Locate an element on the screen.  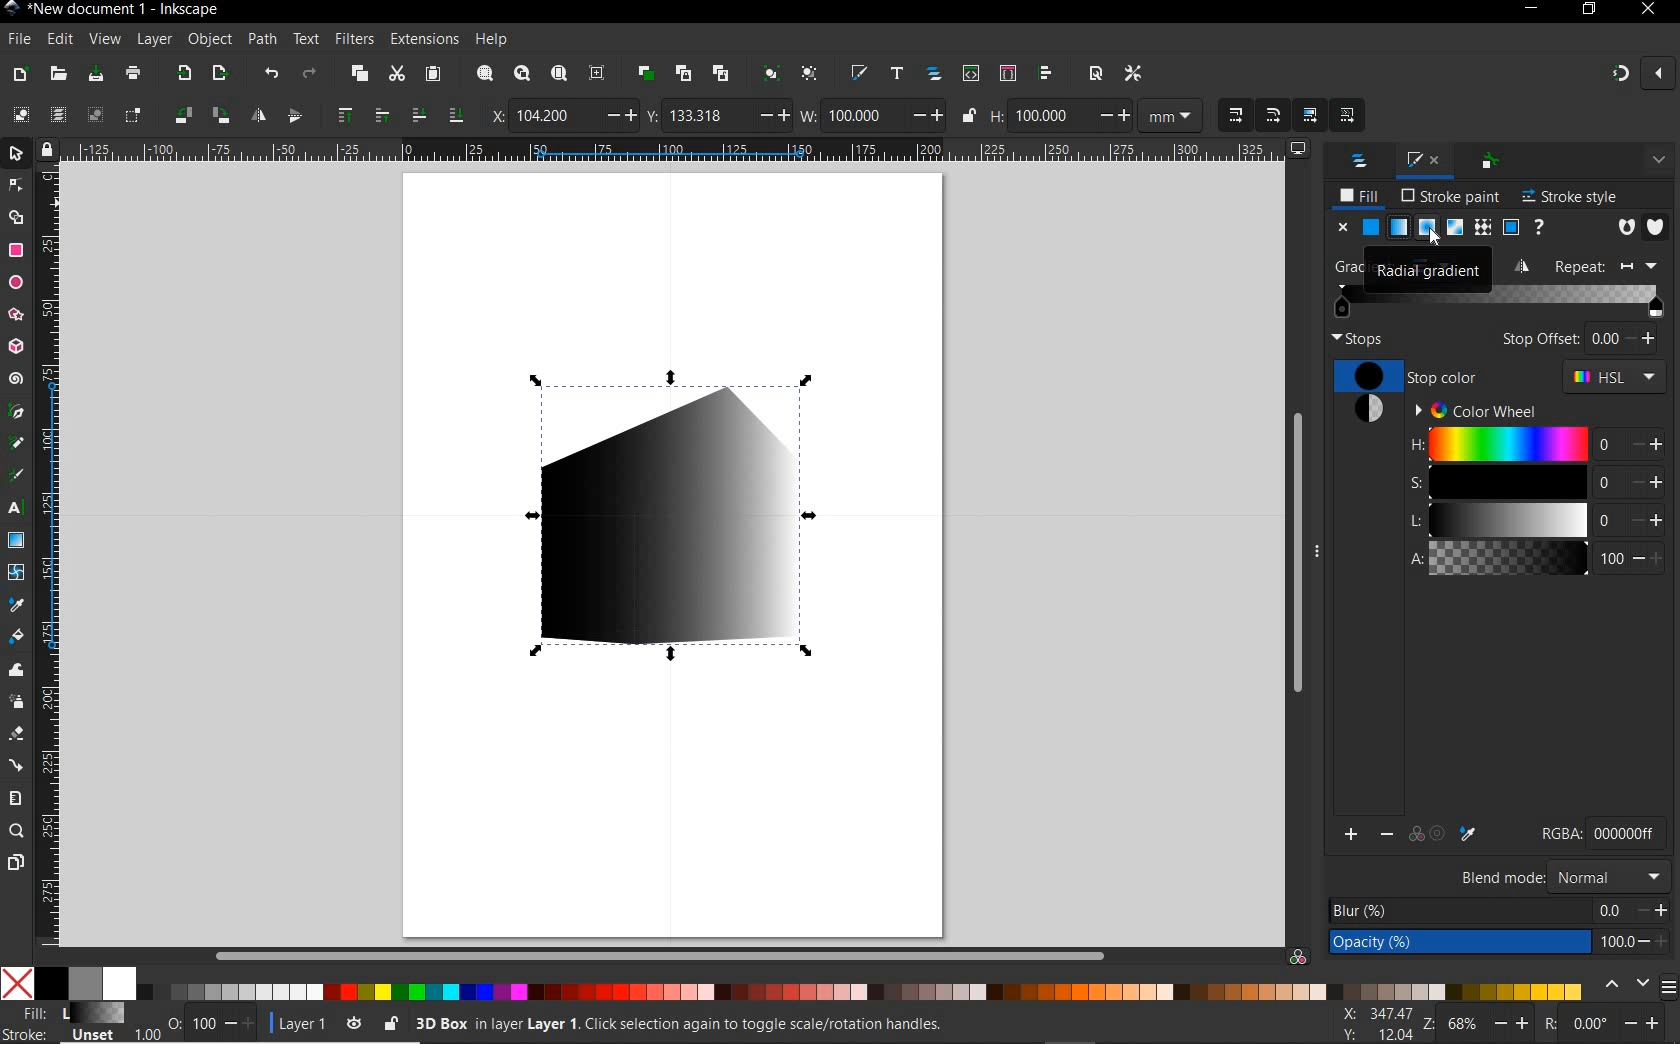
FILL AND STROKE is located at coordinates (1410, 158).